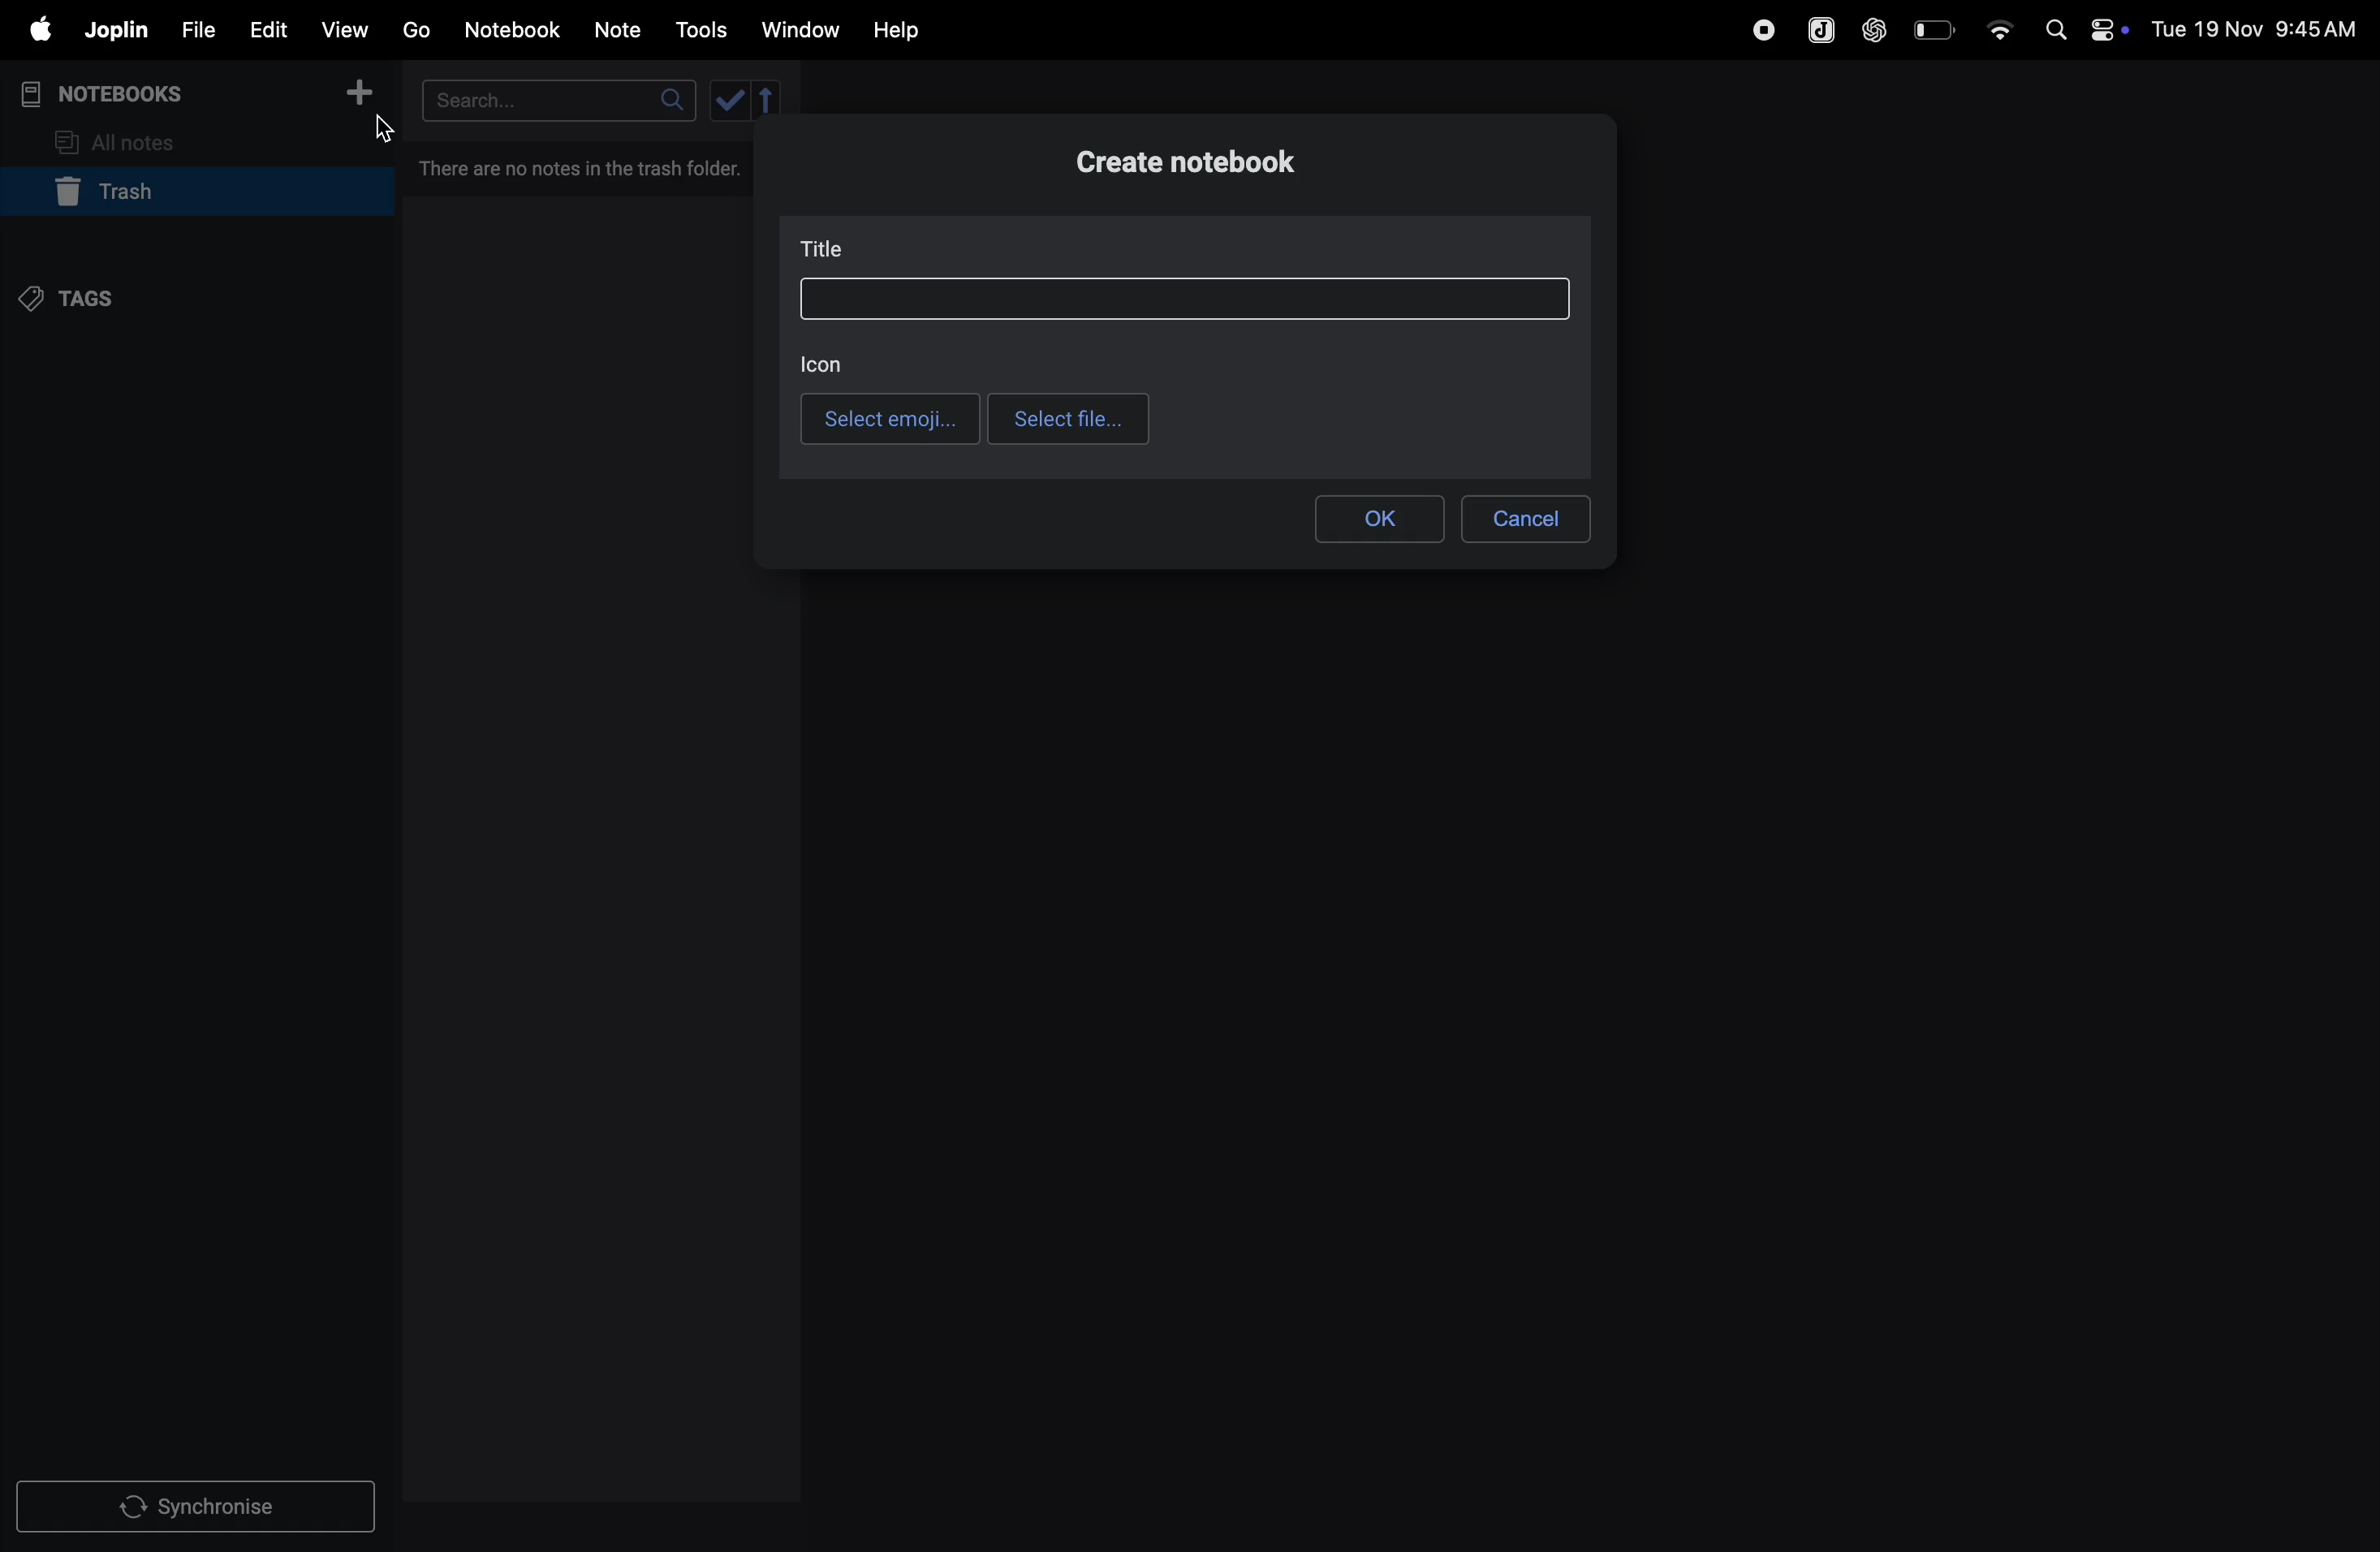 The height and width of the screenshot is (1552, 2380). What do you see at coordinates (200, 1508) in the screenshot?
I see `synchronise` at bounding box center [200, 1508].